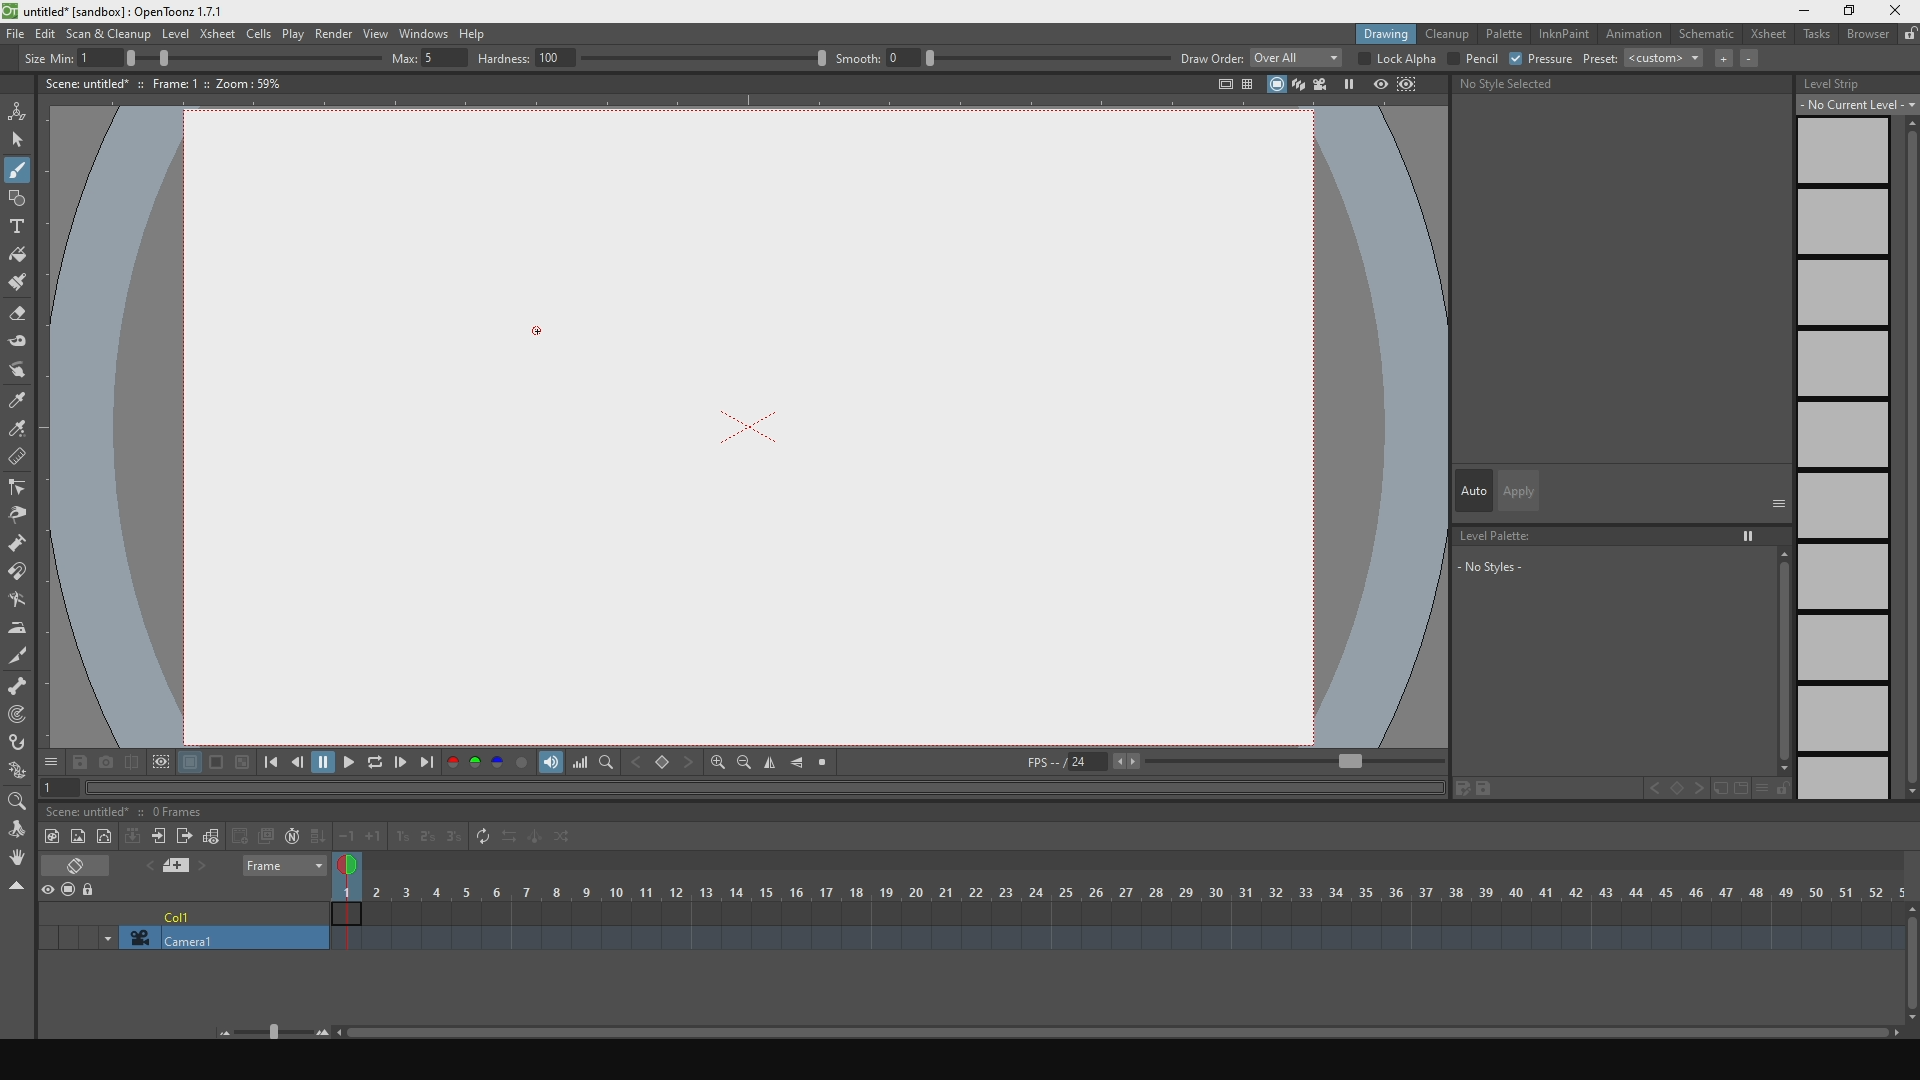 This screenshot has height=1080, width=1920. Describe the element at coordinates (160, 765) in the screenshot. I see `define region` at that location.